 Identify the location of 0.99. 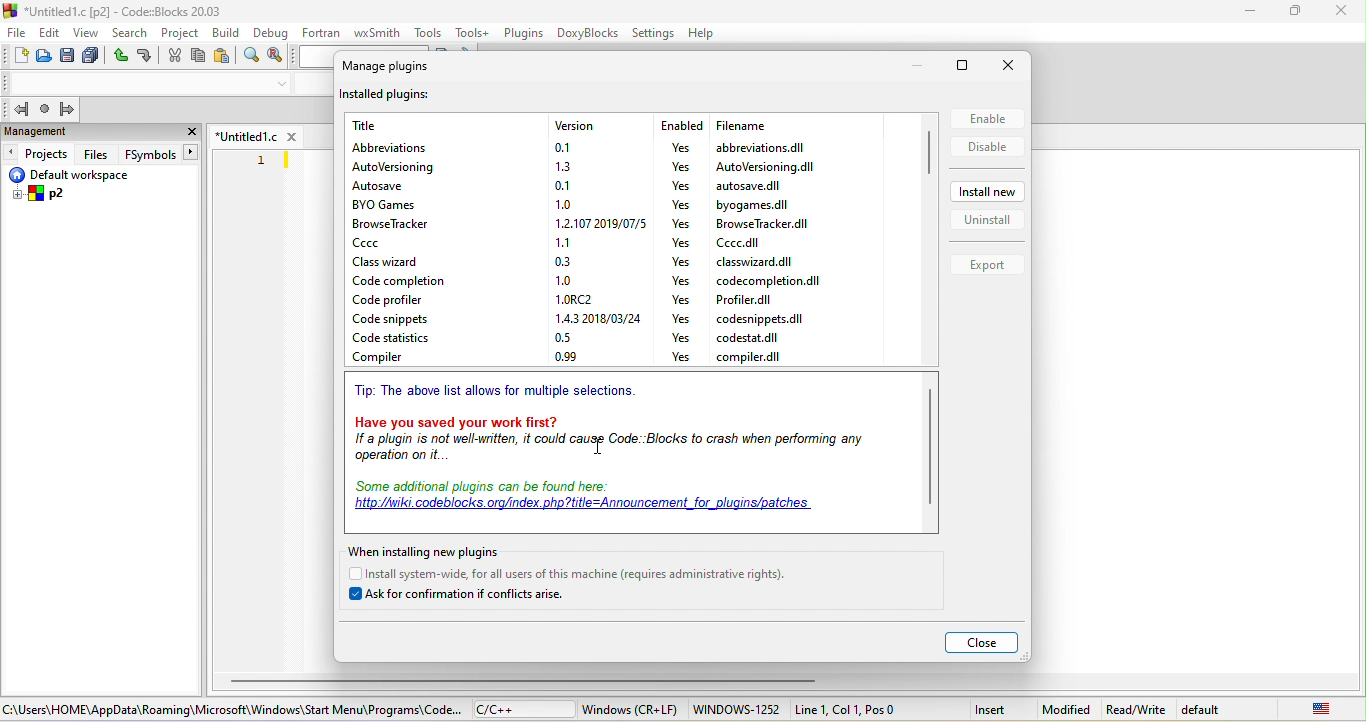
(572, 358).